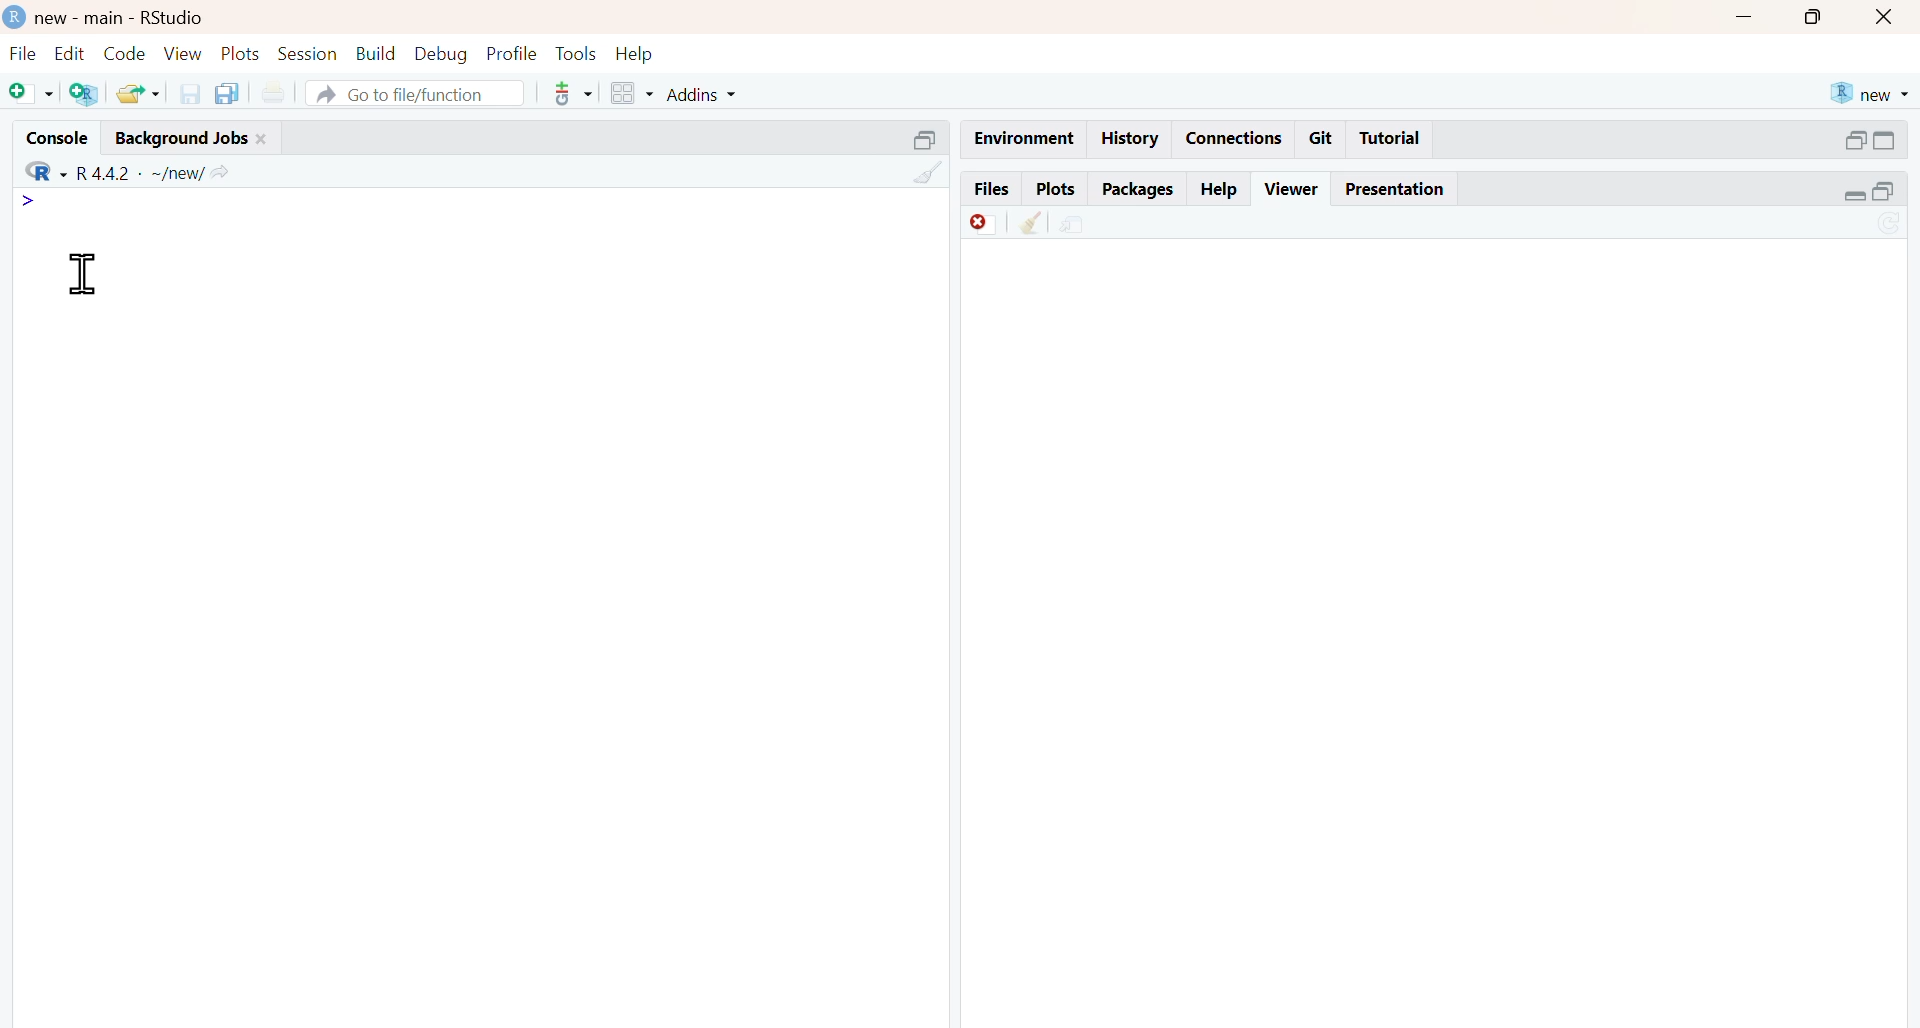 The height and width of the screenshot is (1028, 1920). What do you see at coordinates (575, 93) in the screenshot?
I see `tools` at bounding box center [575, 93].